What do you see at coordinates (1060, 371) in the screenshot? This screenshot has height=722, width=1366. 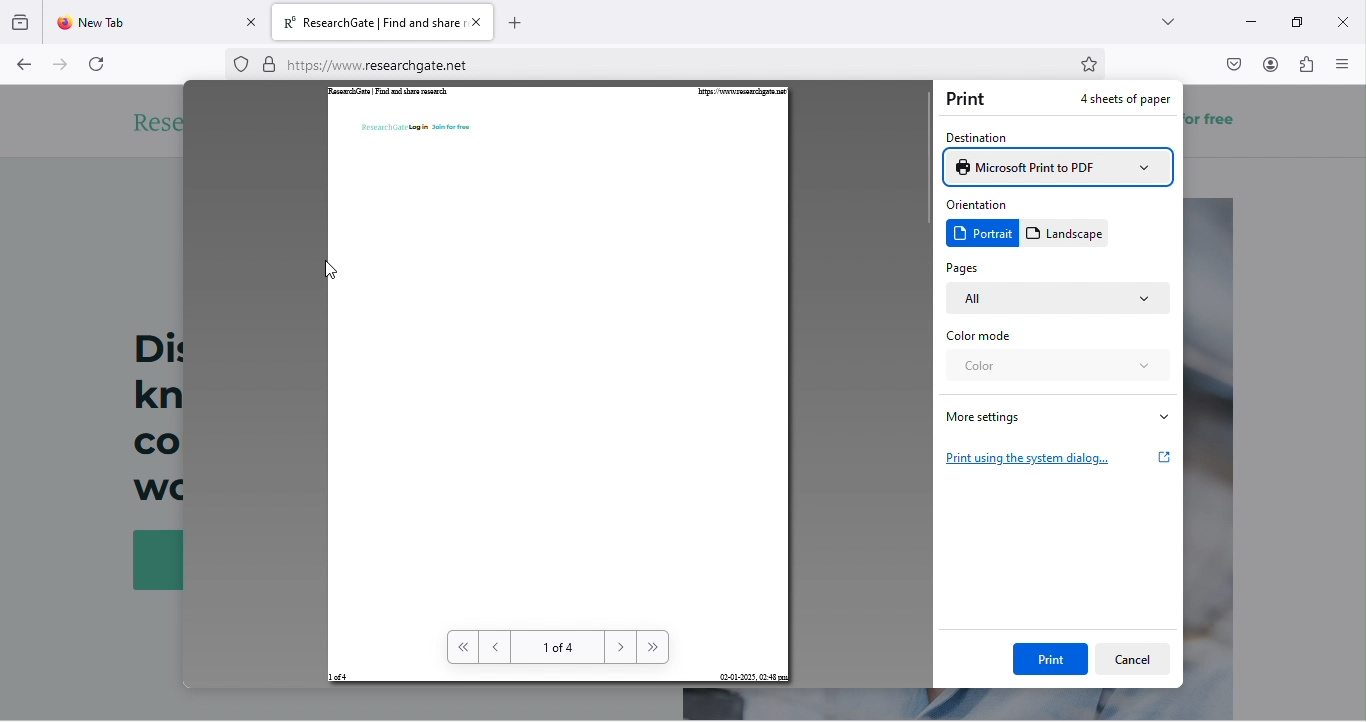 I see `color` at bounding box center [1060, 371].